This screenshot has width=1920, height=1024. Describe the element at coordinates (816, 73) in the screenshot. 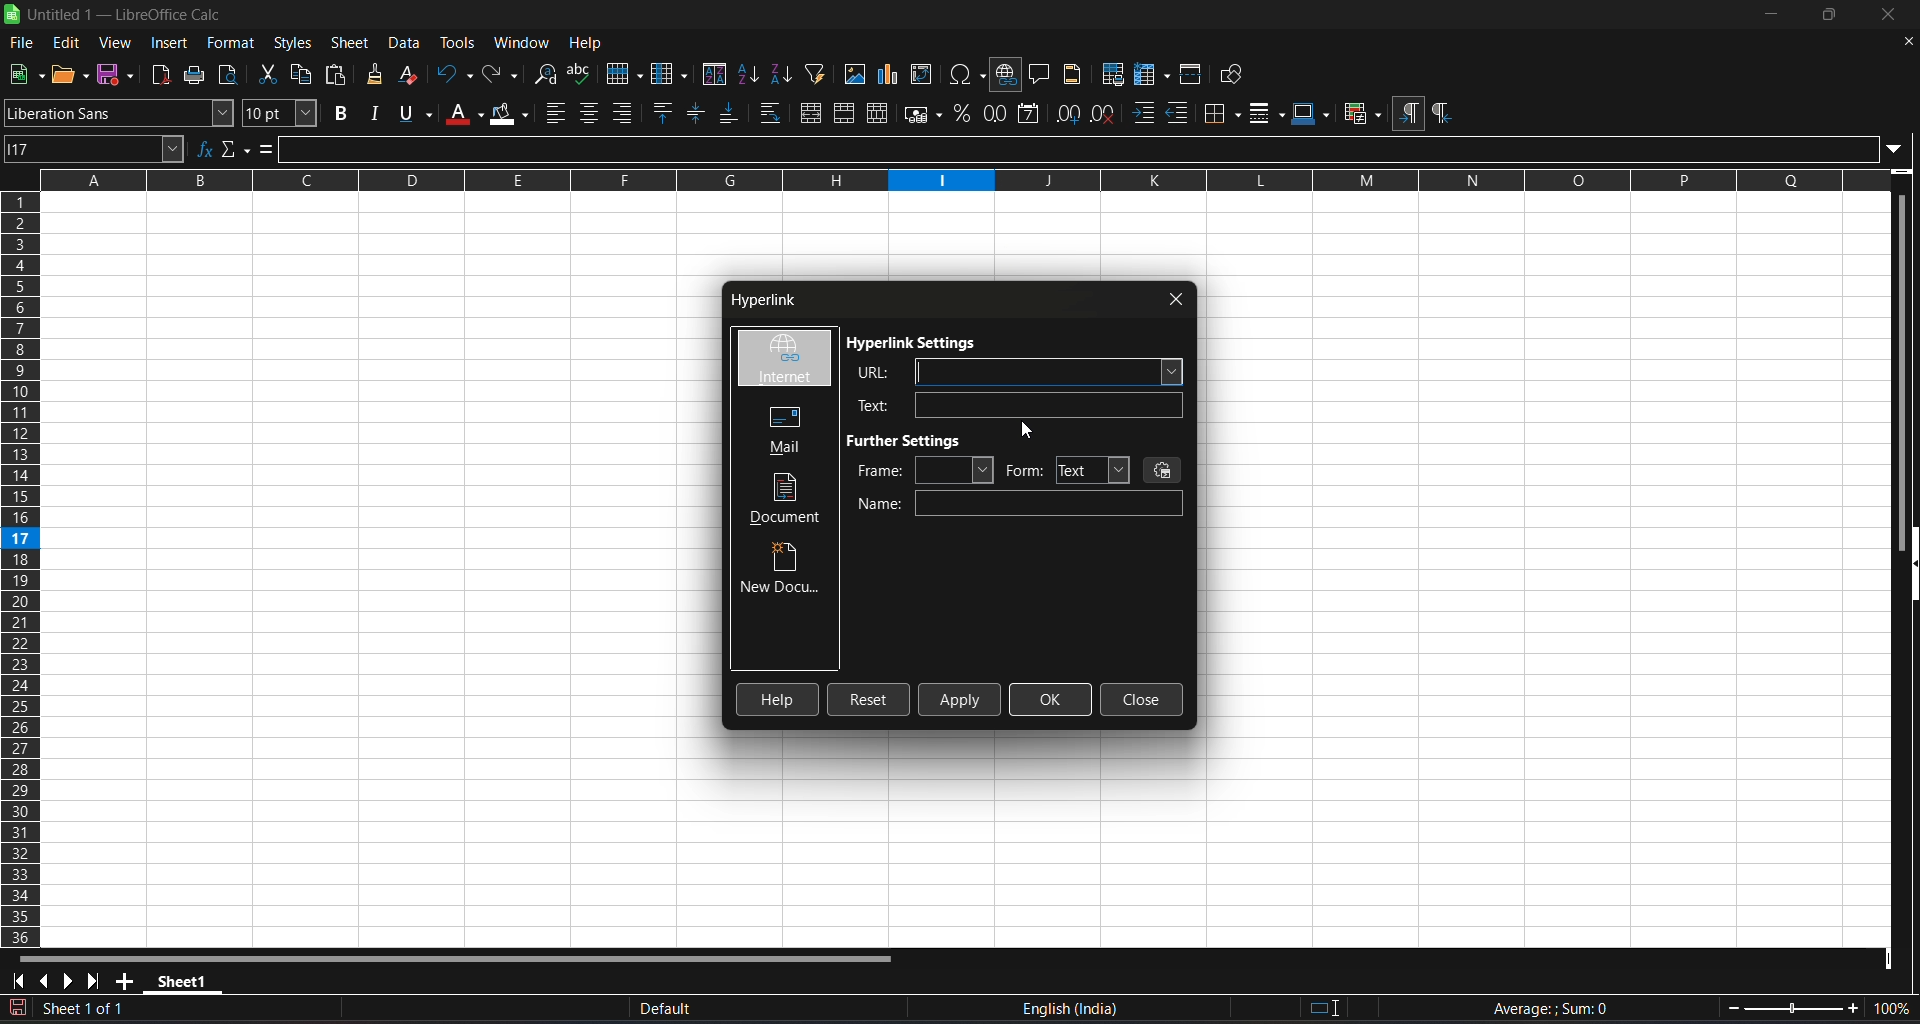

I see `auto filter` at that location.